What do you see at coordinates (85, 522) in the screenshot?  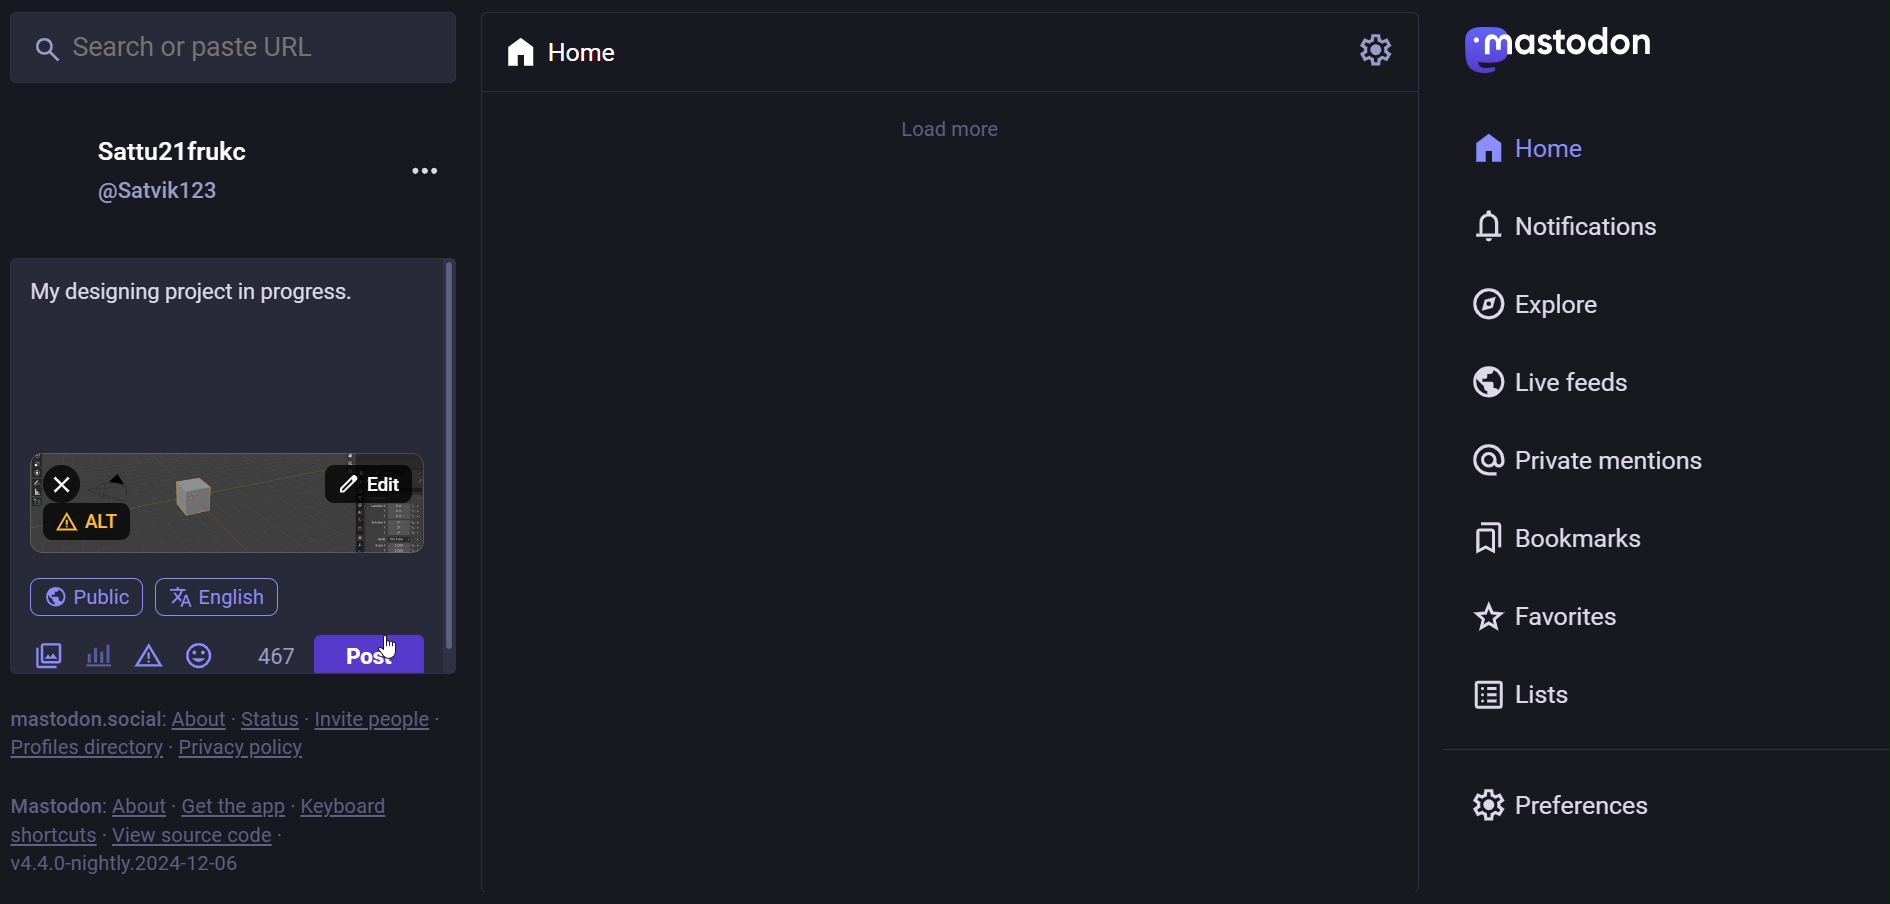 I see `alt` at bounding box center [85, 522].